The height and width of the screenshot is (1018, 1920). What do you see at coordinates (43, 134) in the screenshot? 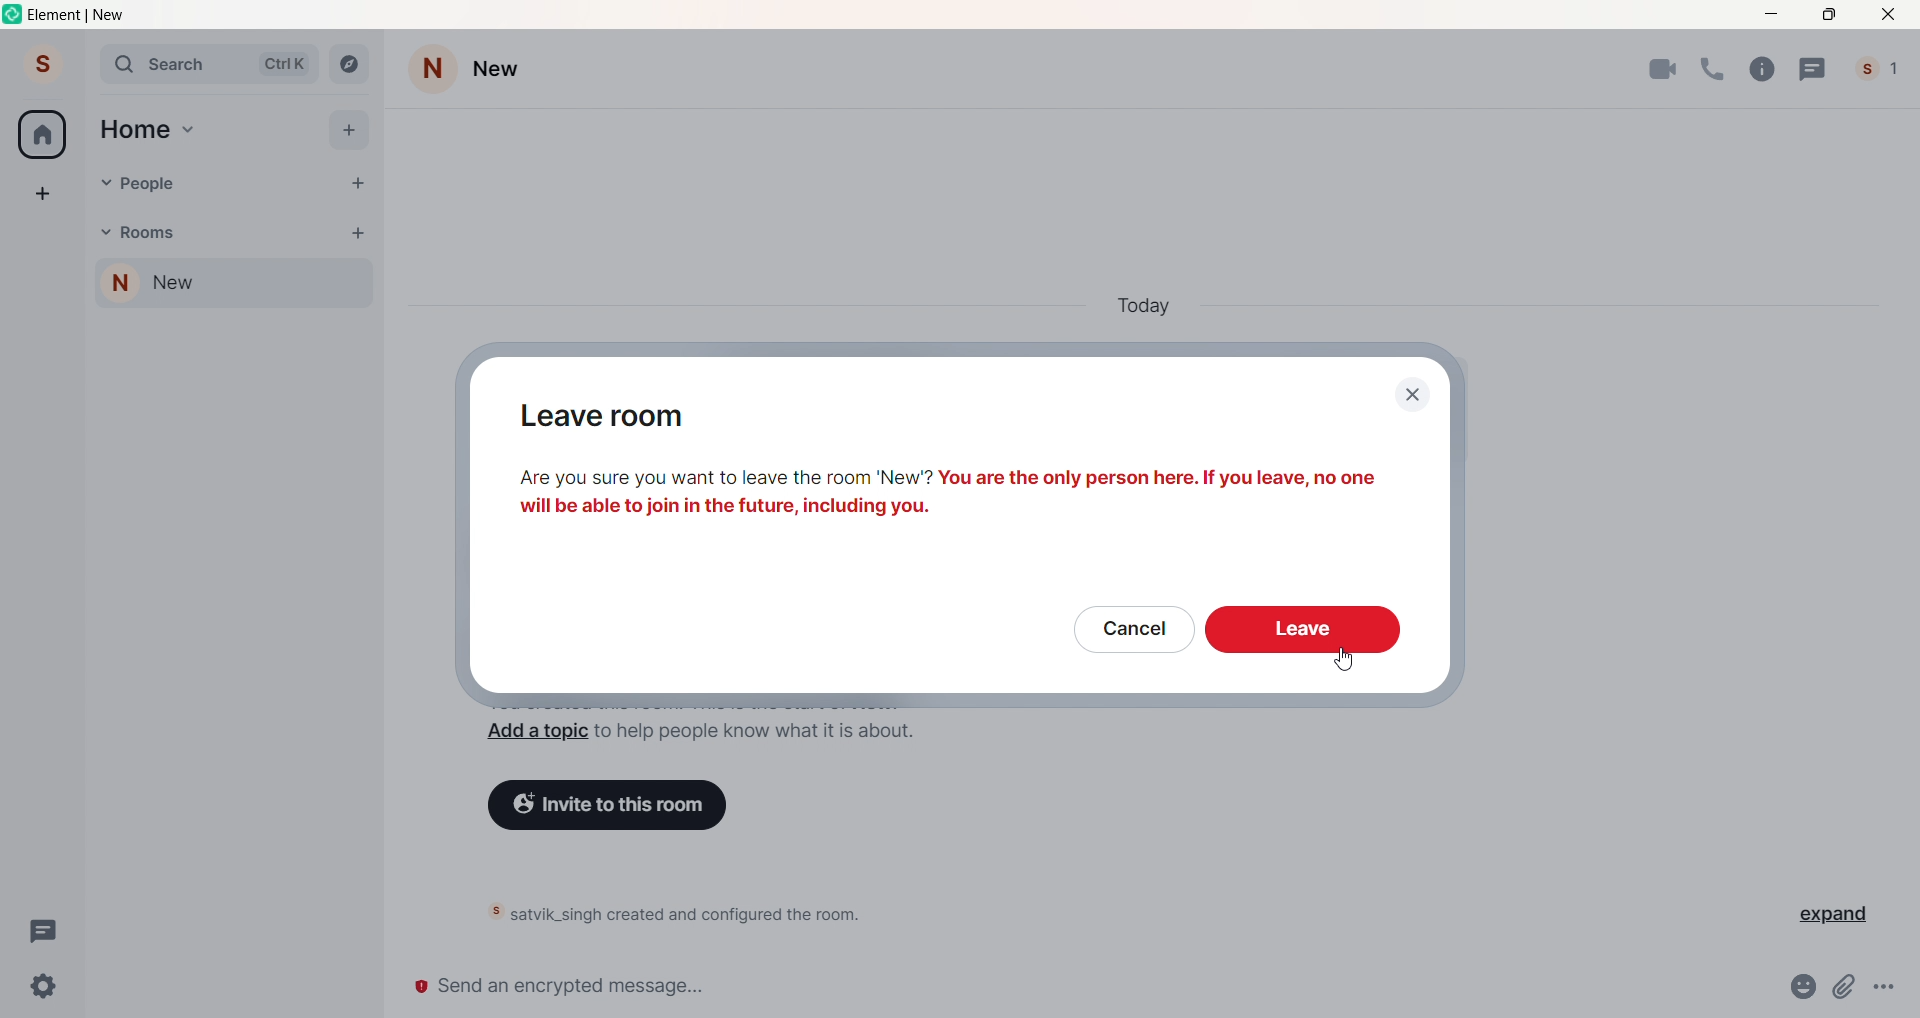
I see `Home` at bounding box center [43, 134].